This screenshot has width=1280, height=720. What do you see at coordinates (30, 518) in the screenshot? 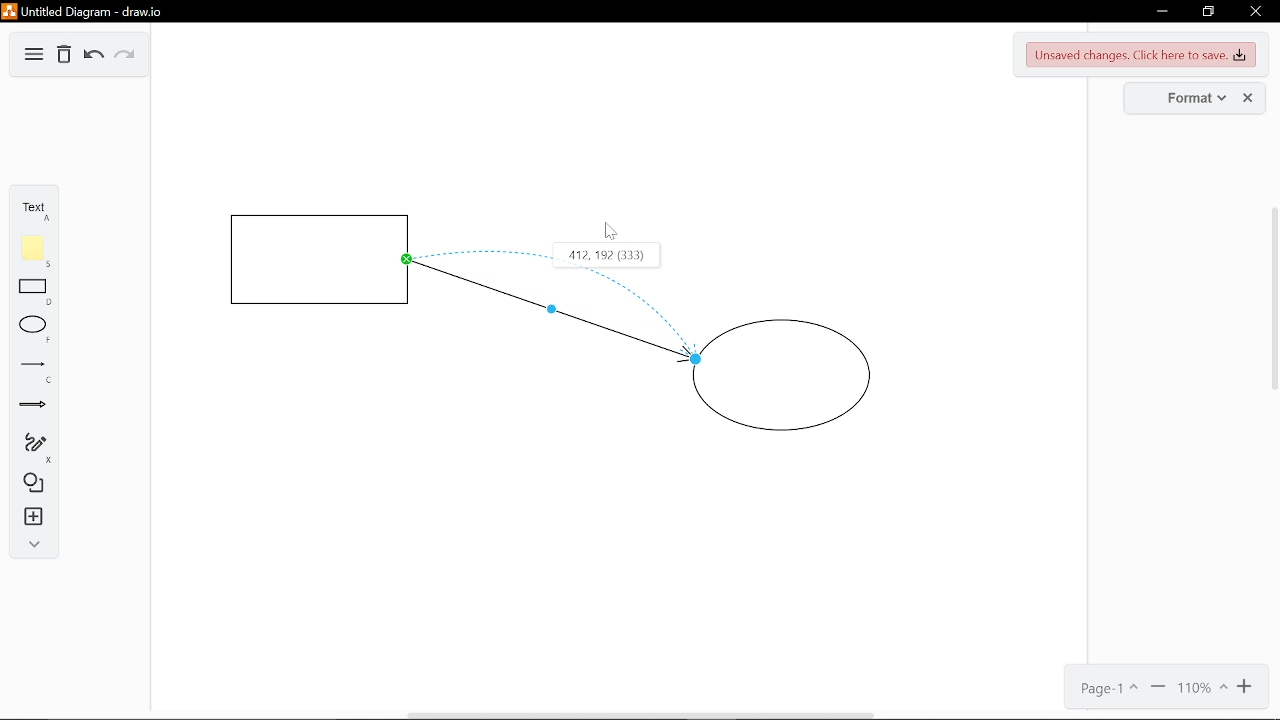
I see `Instert` at bounding box center [30, 518].